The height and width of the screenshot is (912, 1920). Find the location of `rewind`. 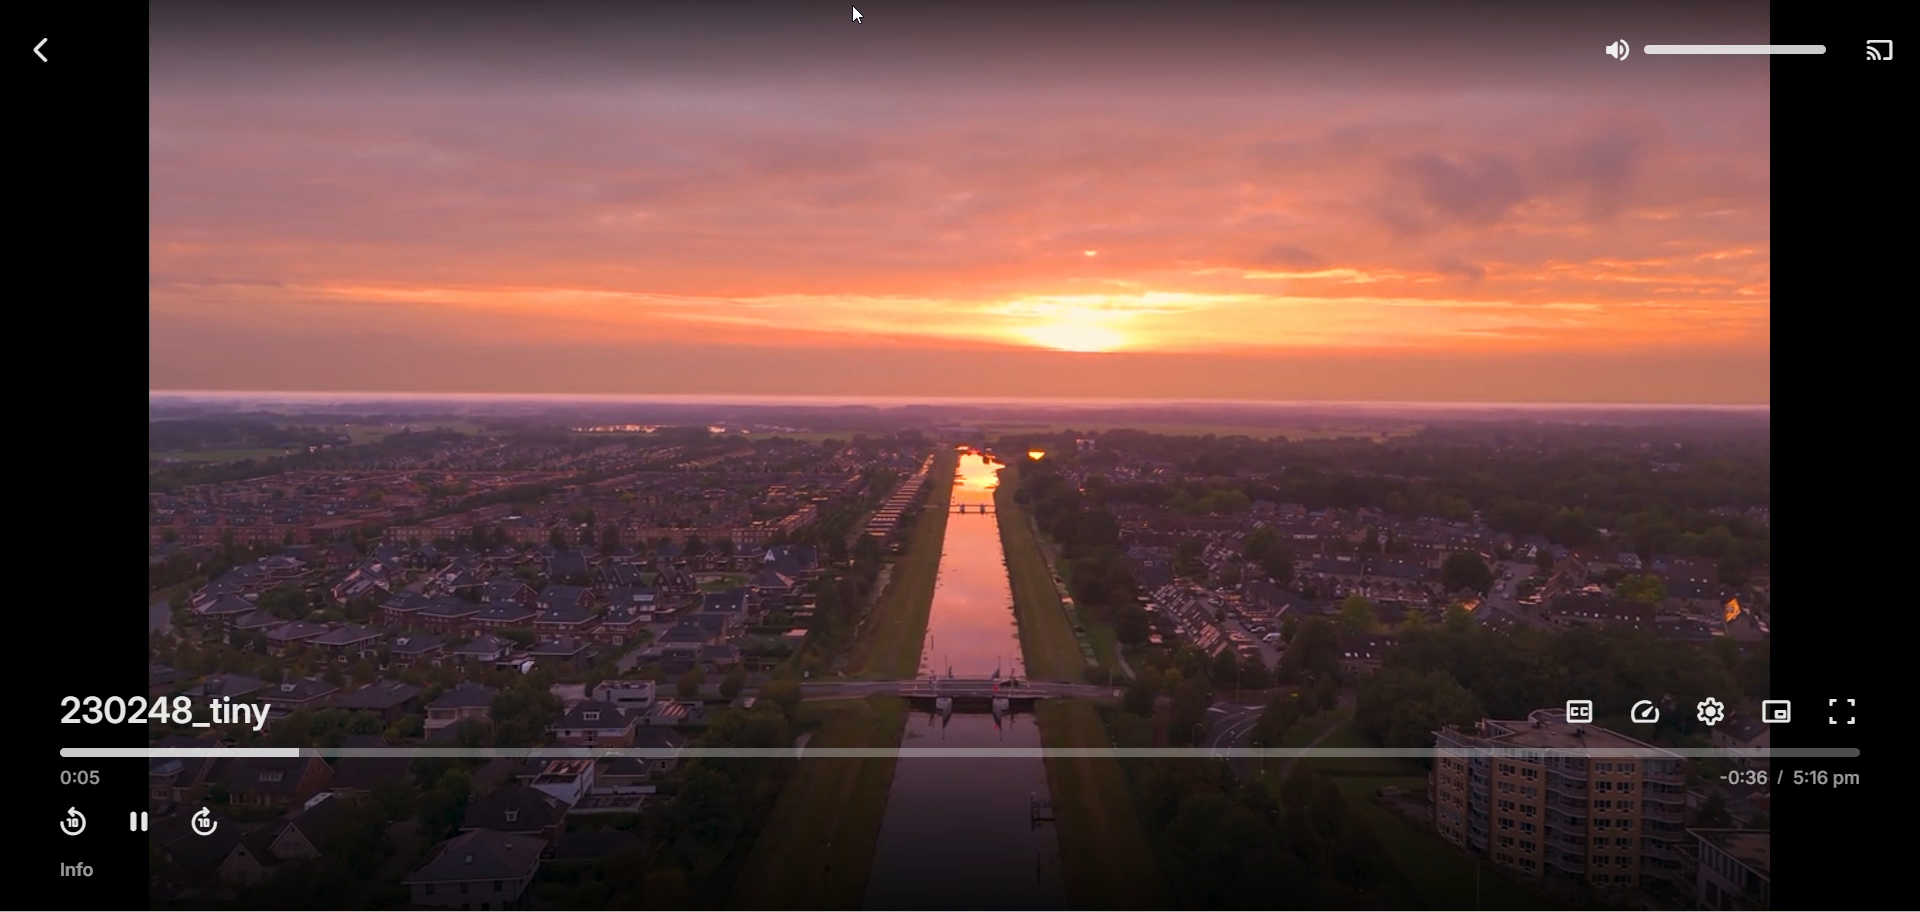

rewind is located at coordinates (68, 823).